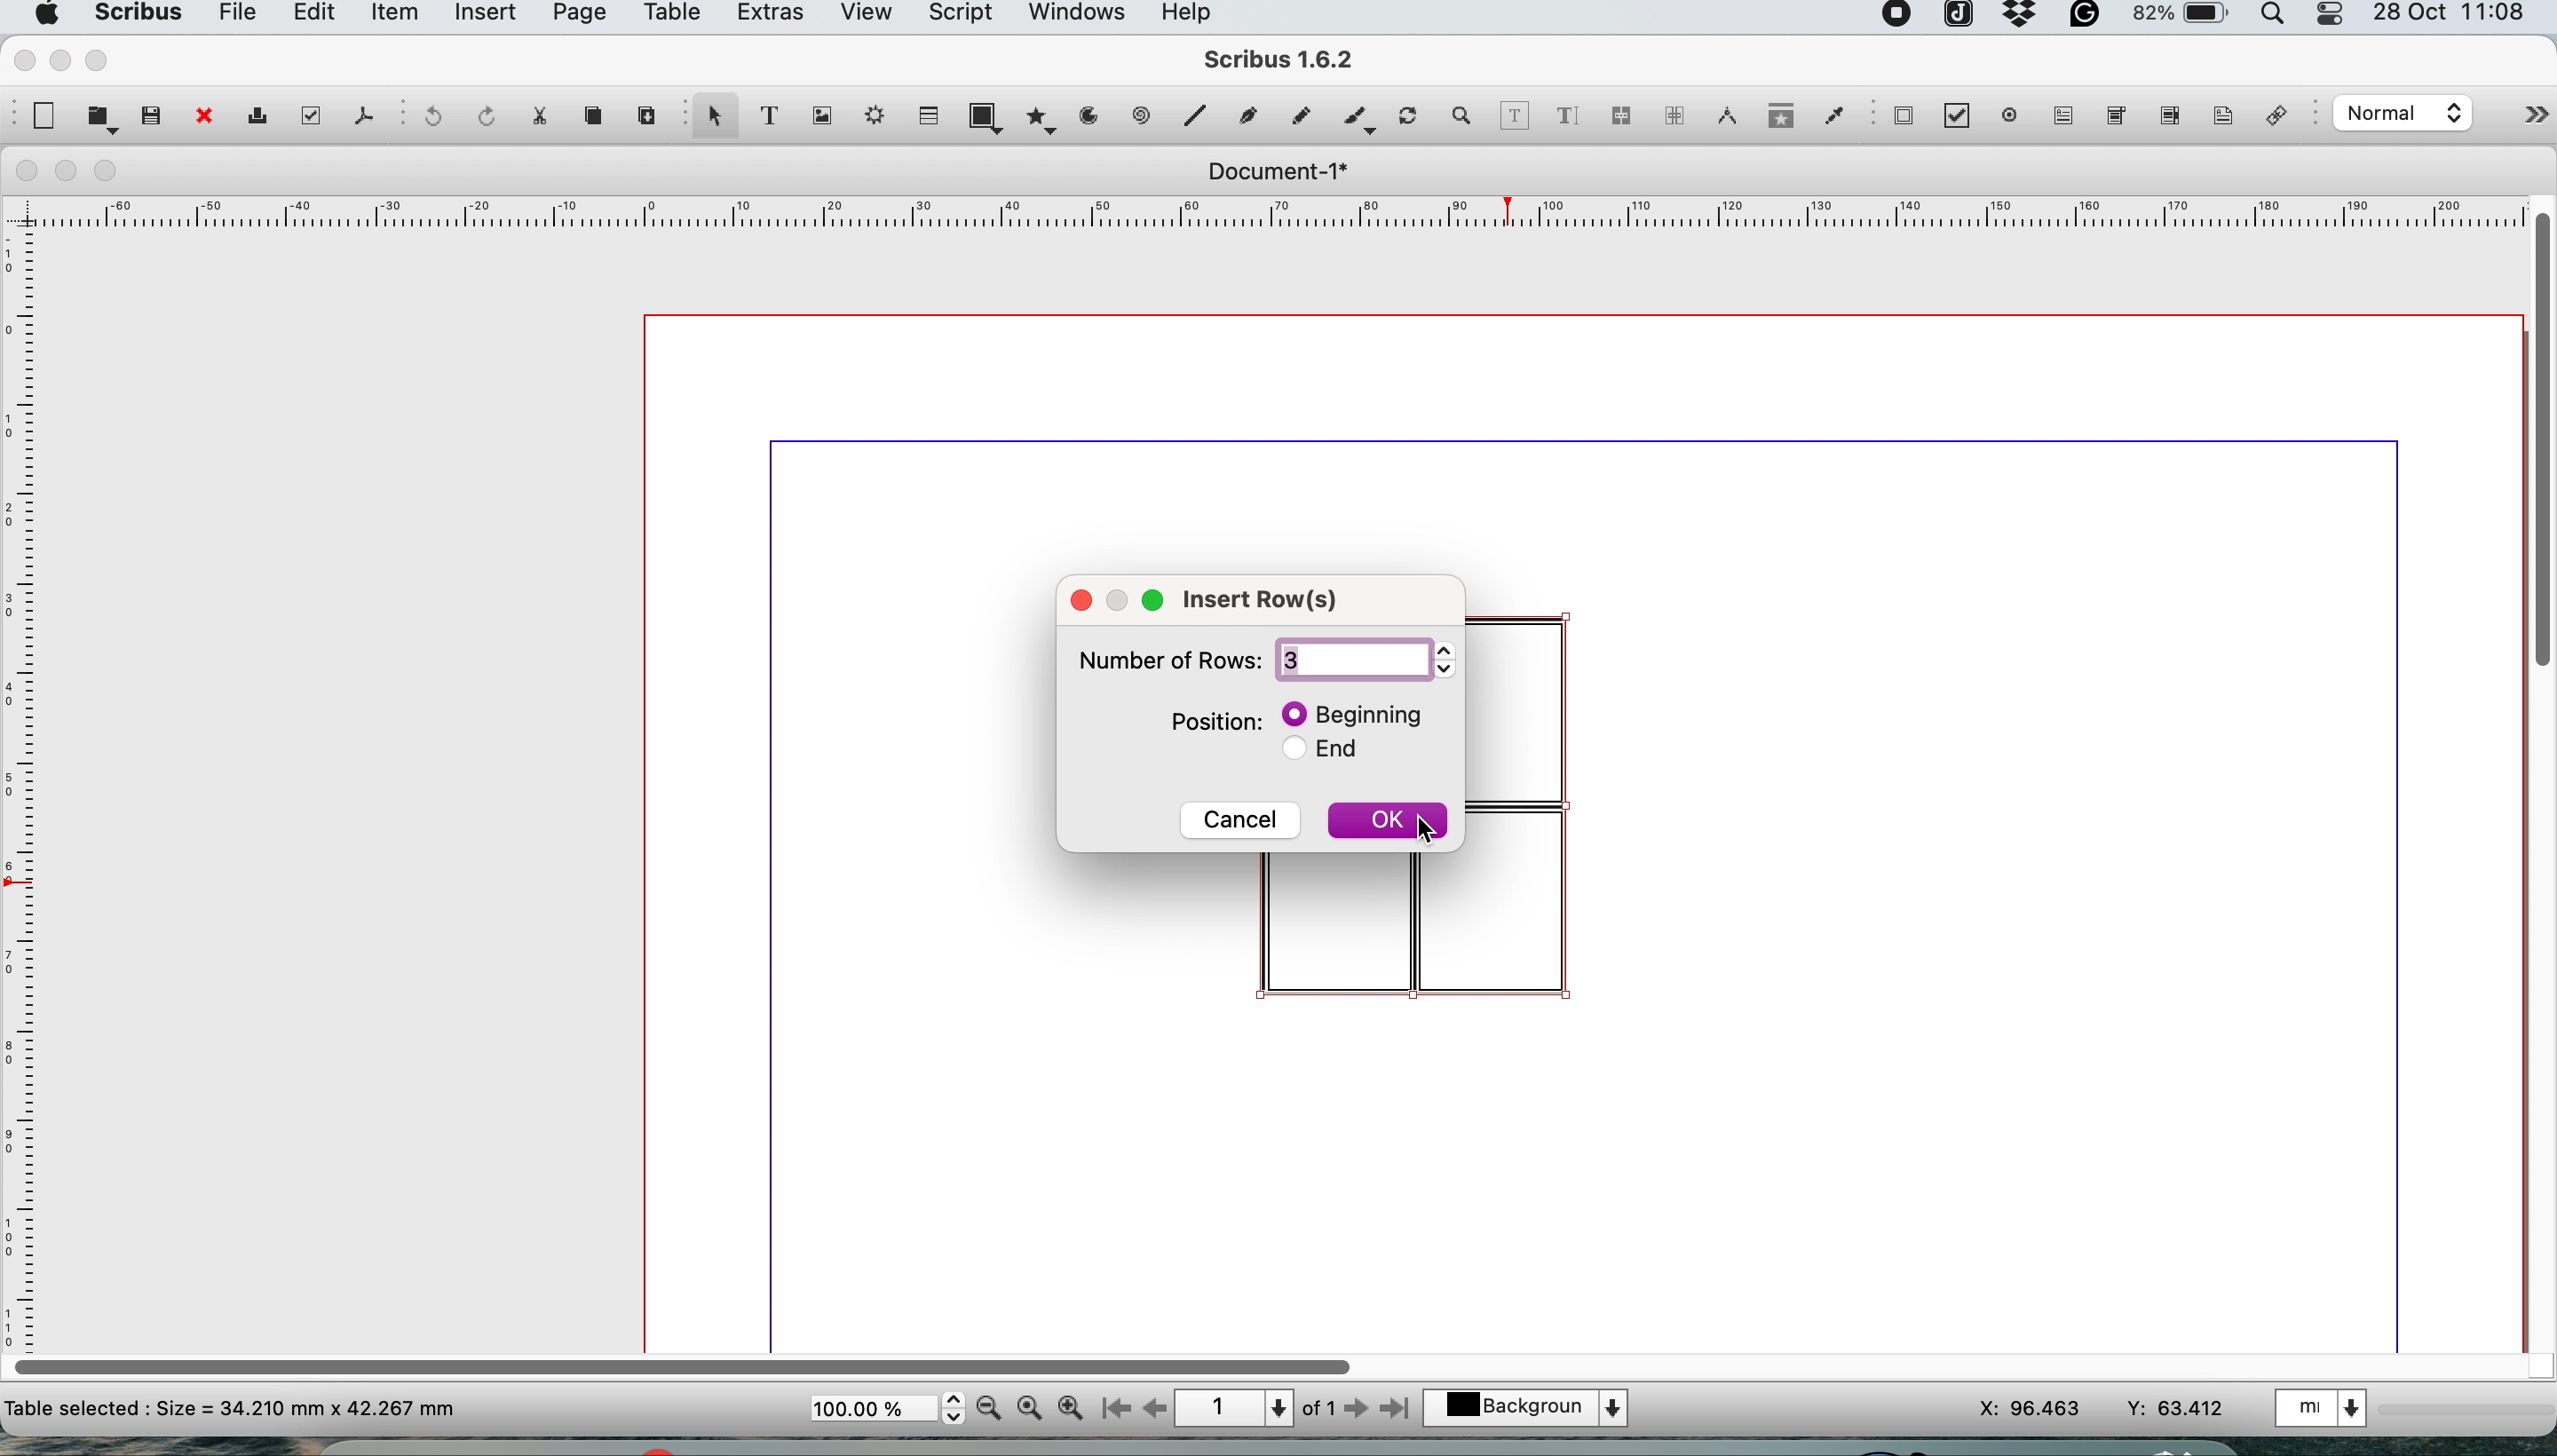 The width and height of the screenshot is (2557, 1456). What do you see at coordinates (2219, 115) in the screenshot?
I see `text annotation` at bounding box center [2219, 115].